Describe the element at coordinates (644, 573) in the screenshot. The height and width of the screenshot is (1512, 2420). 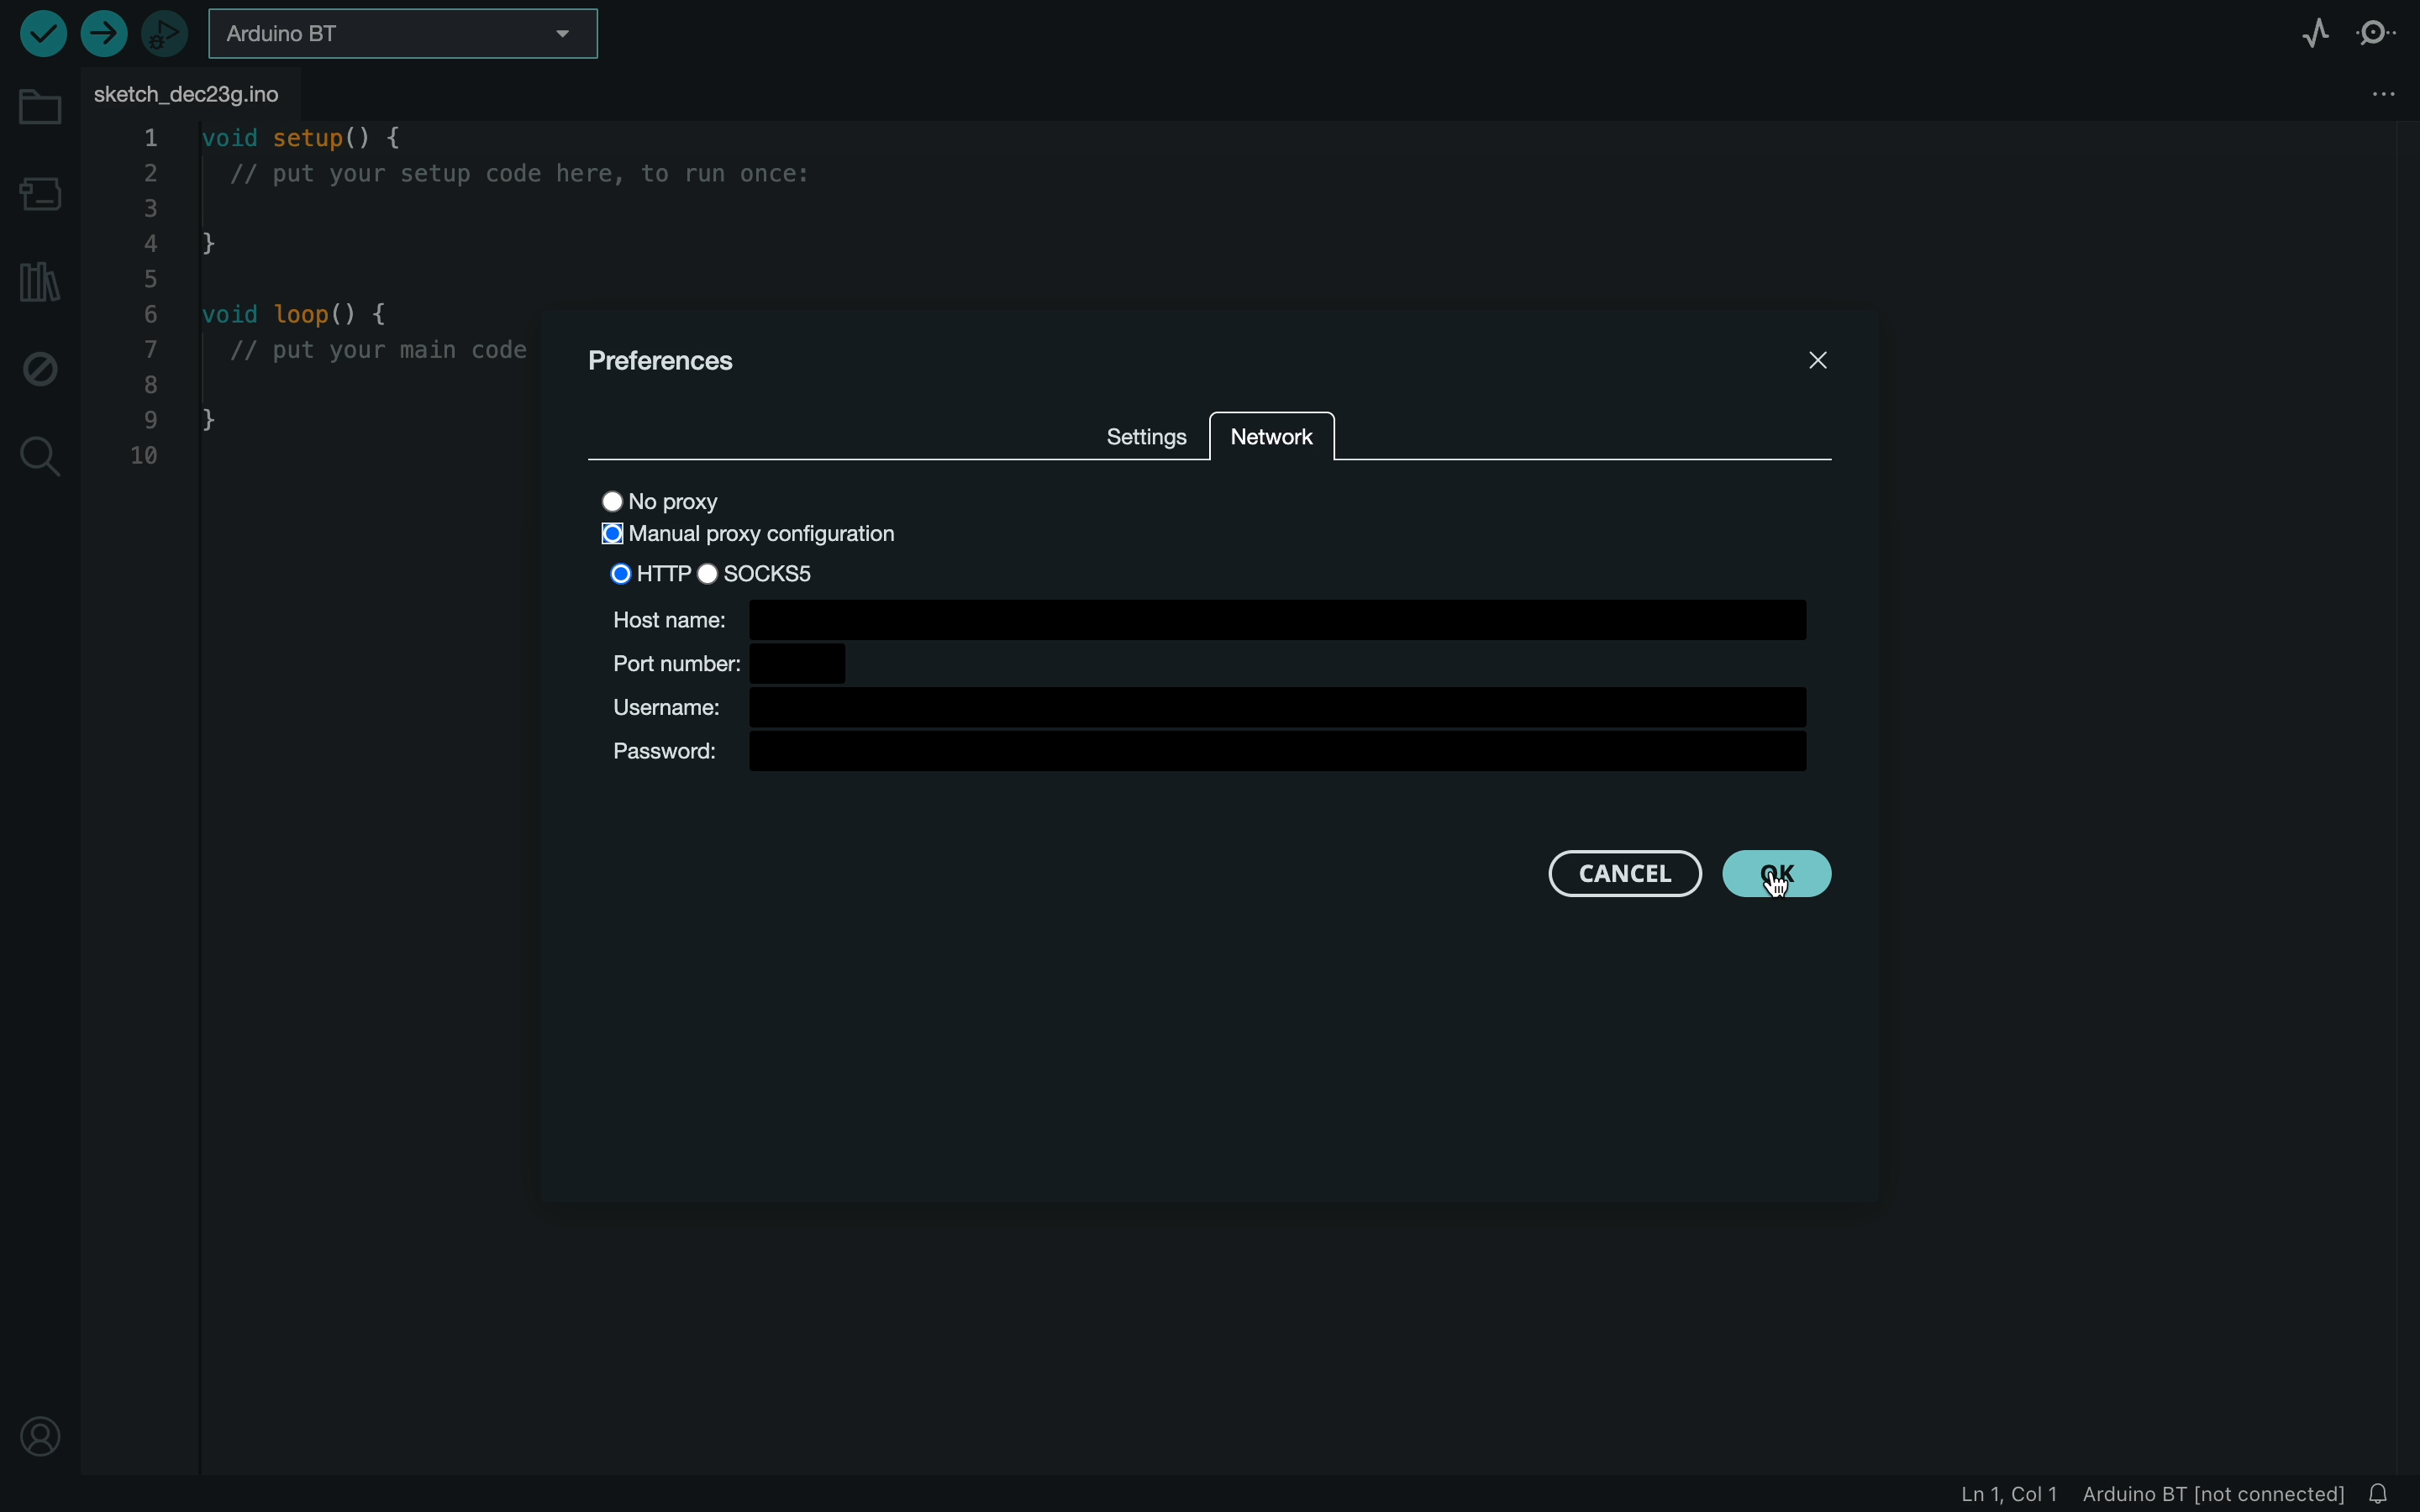
I see `HTTP` at that location.